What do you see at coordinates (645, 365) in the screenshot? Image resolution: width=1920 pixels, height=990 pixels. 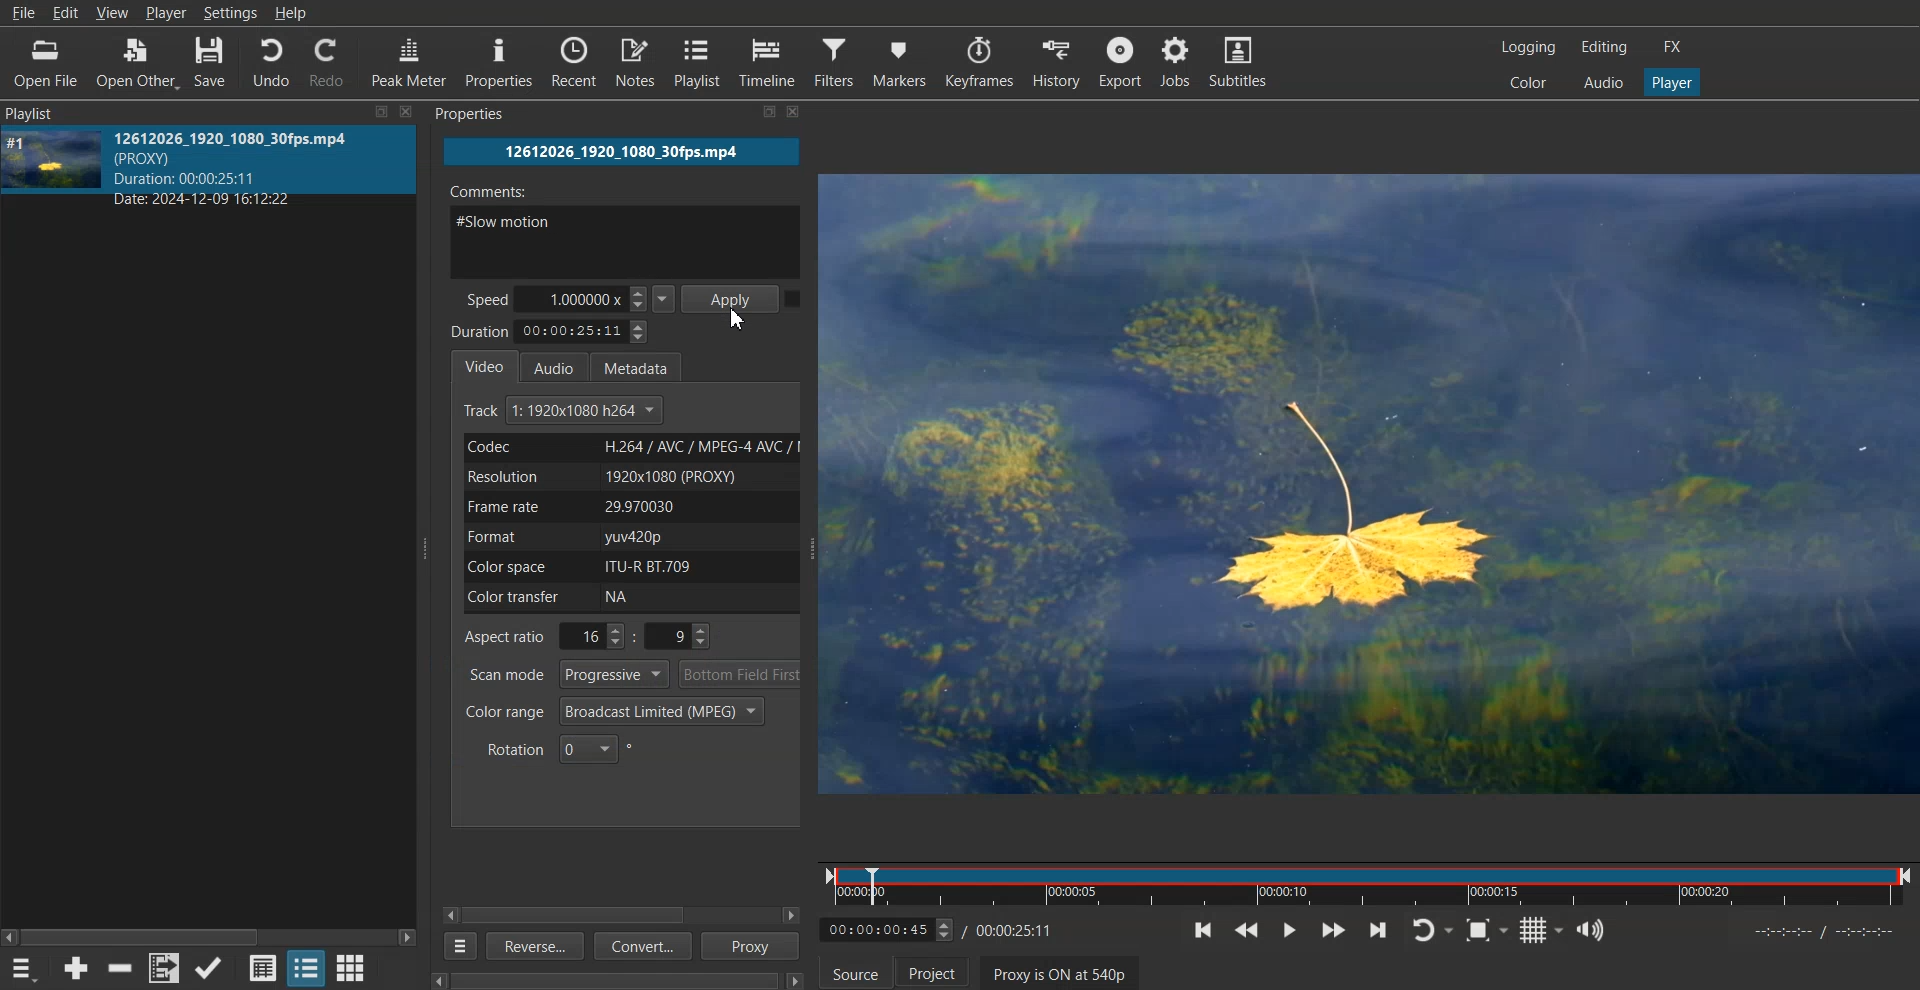 I see `Metadata` at bounding box center [645, 365].